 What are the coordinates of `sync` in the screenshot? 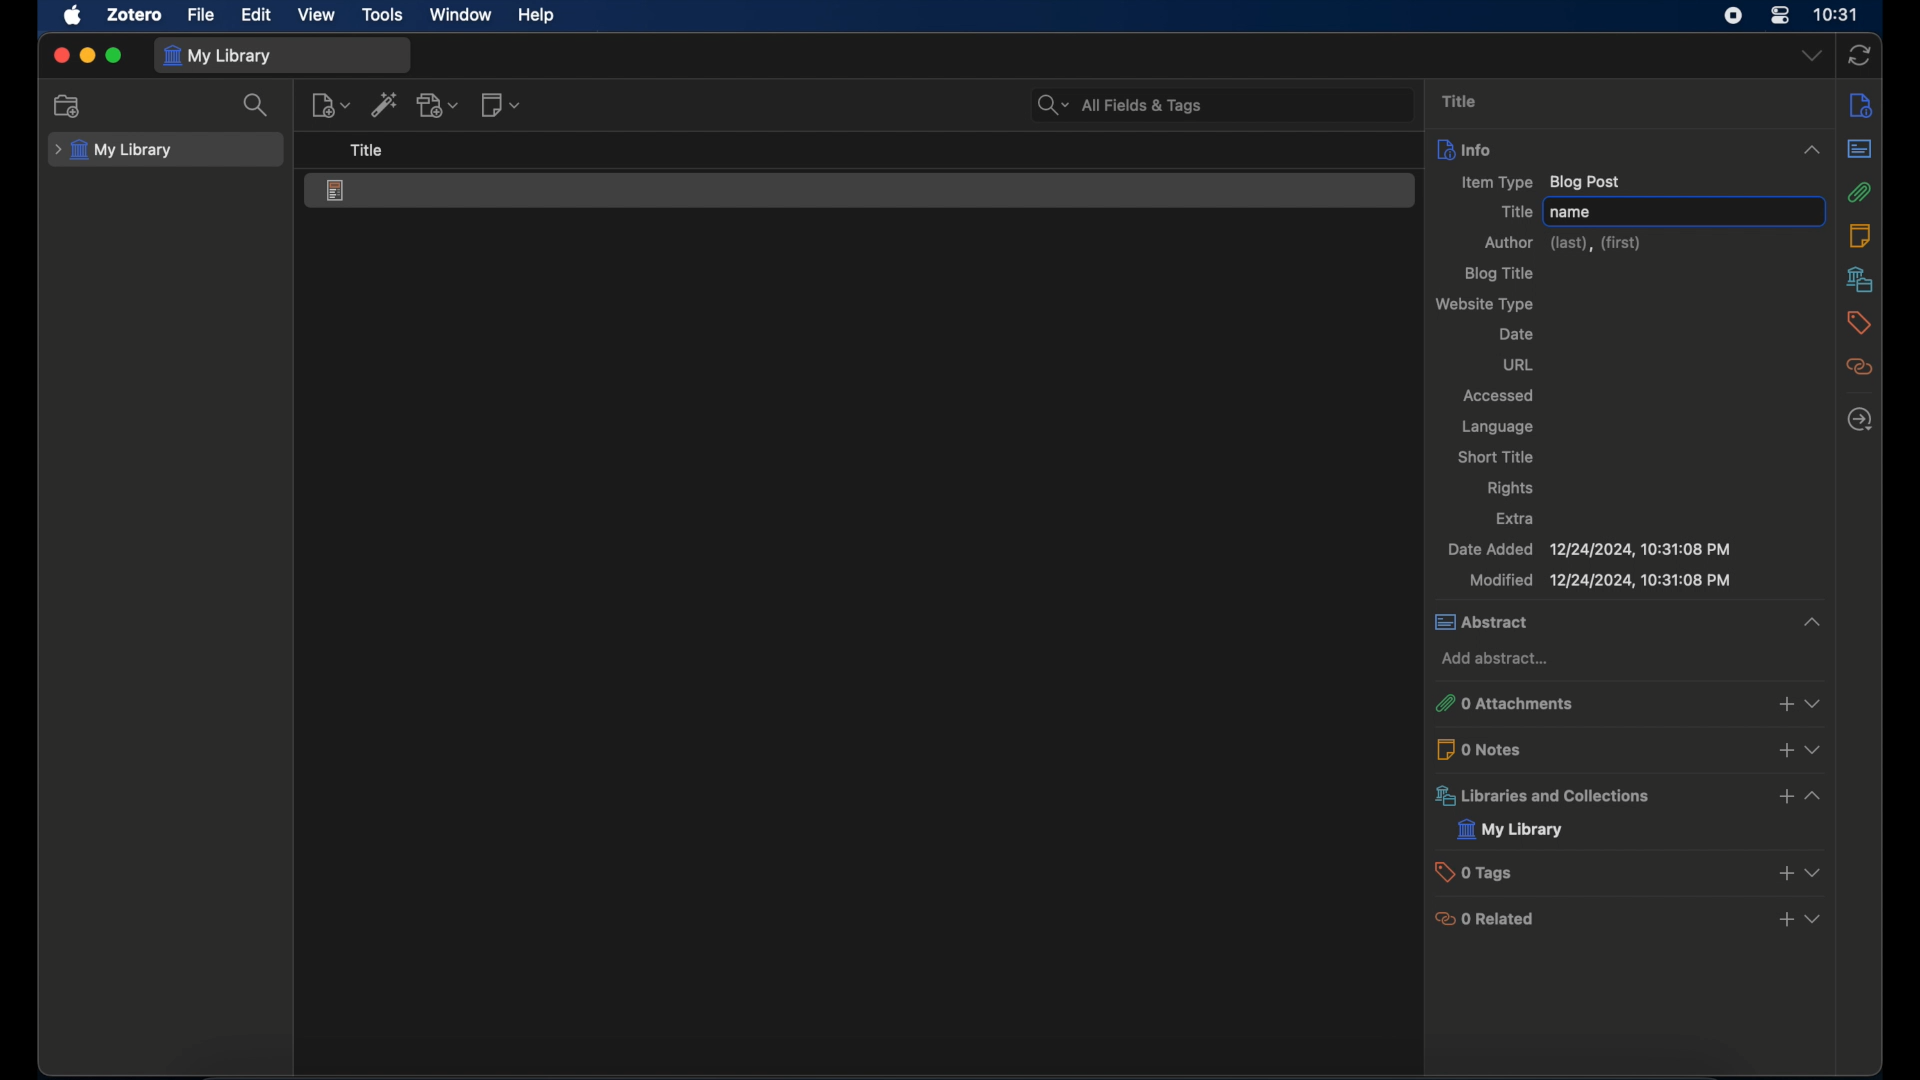 It's located at (1860, 57).